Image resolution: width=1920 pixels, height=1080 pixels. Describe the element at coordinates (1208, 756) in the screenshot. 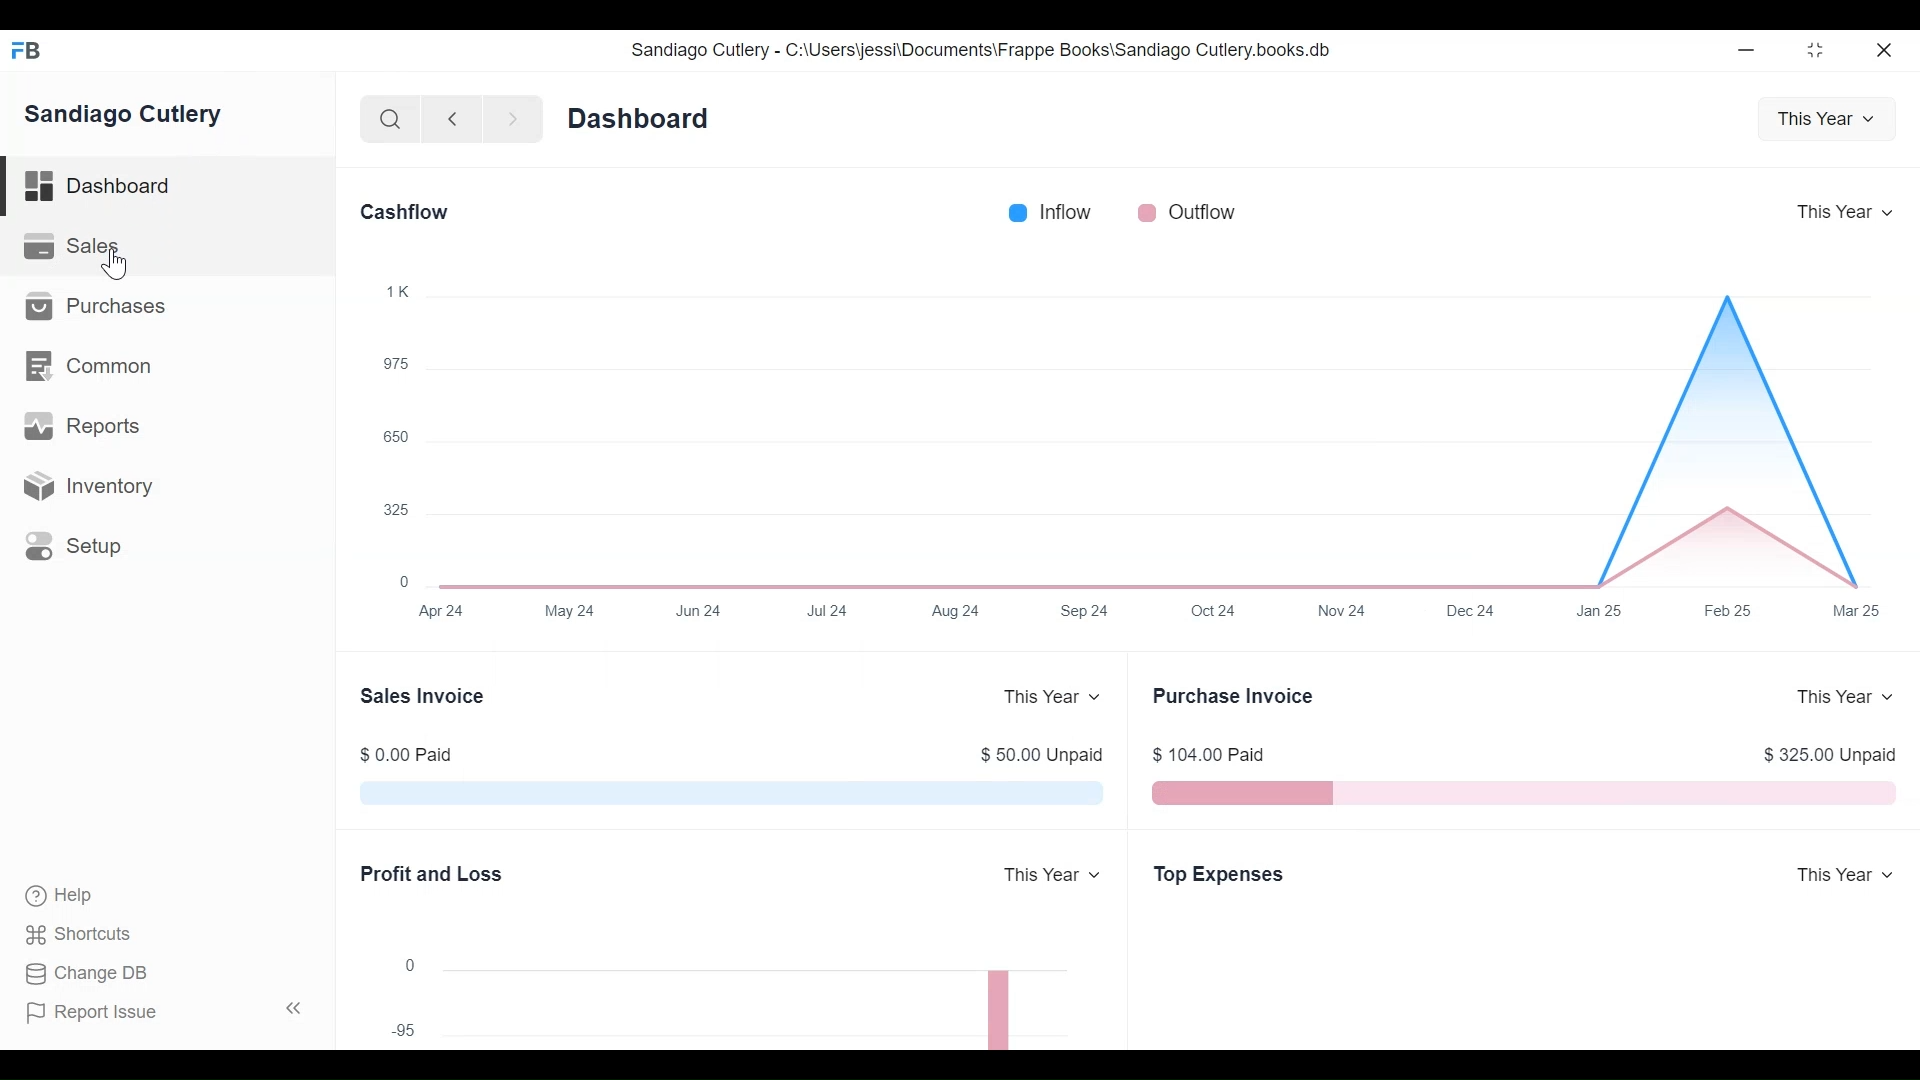

I see `$ 104.00 Paid` at that location.